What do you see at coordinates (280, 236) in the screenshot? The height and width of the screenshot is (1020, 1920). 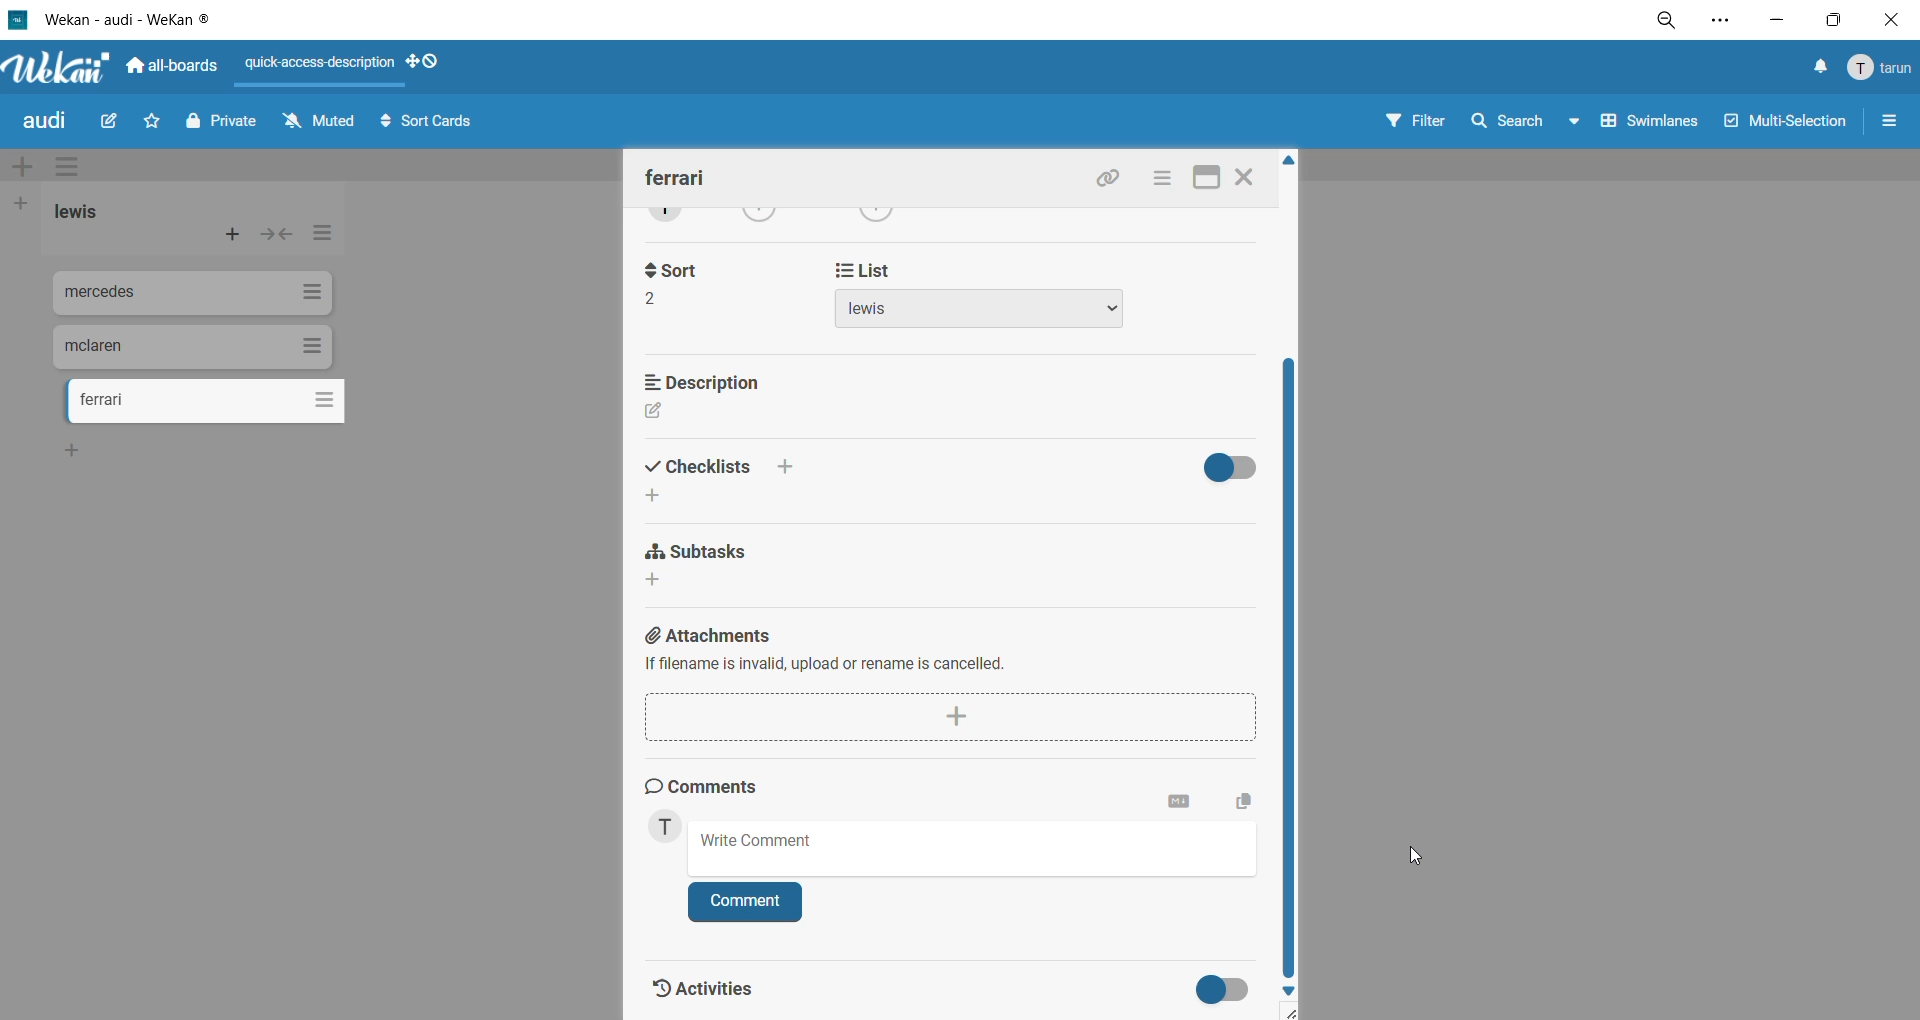 I see `collapse` at bounding box center [280, 236].